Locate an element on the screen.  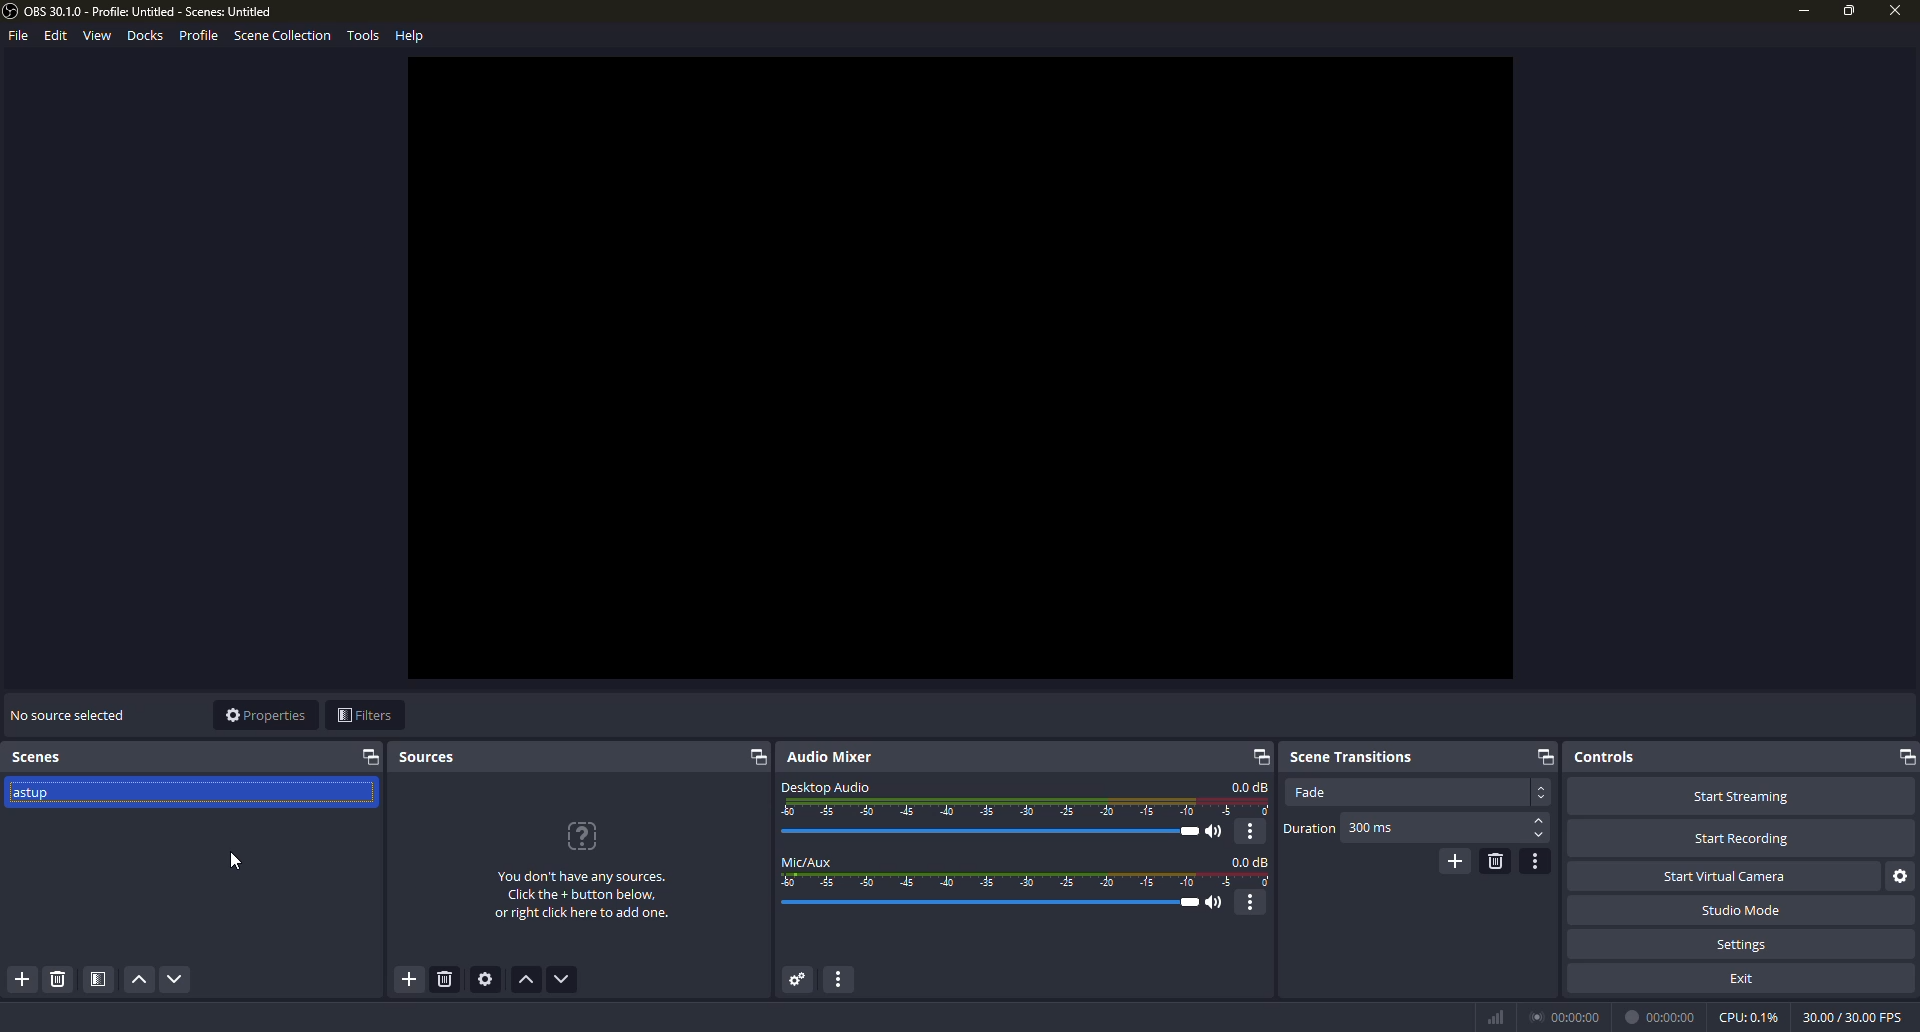
file is located at coordinates (16, 38).